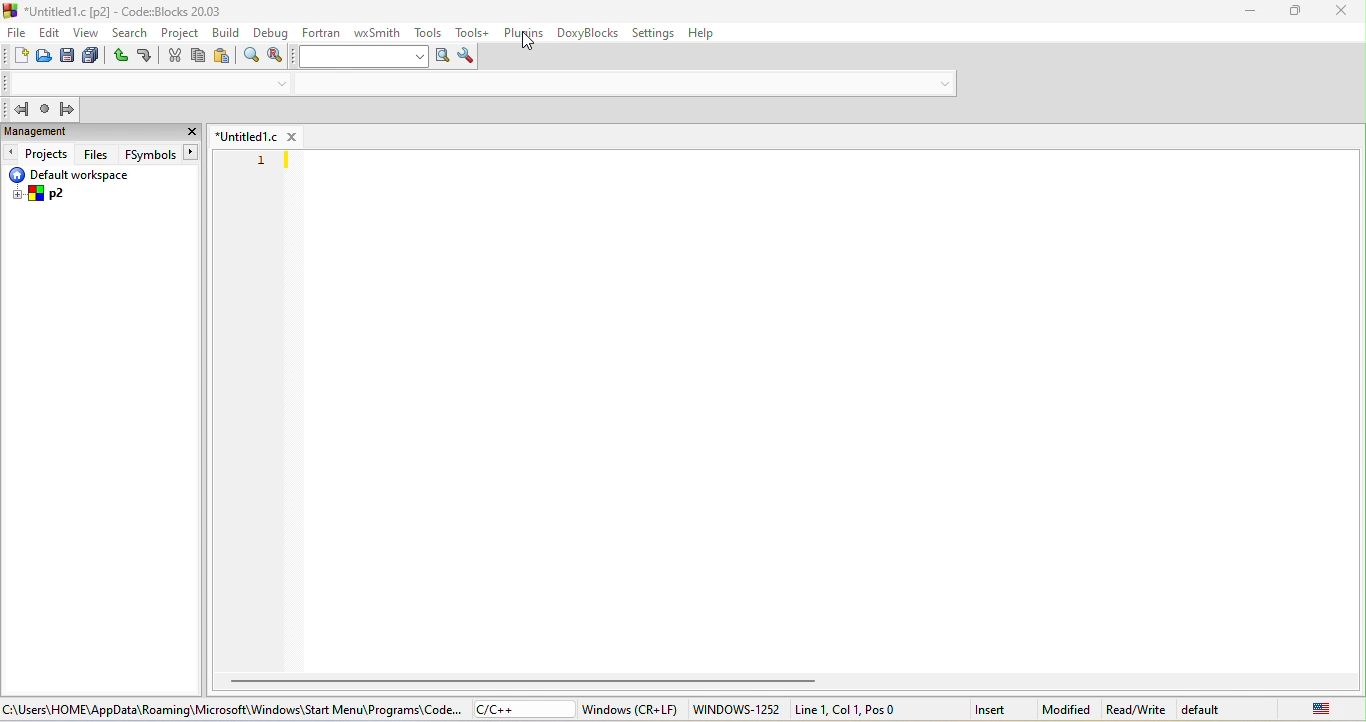 The width and height of the screenshot is (1366, 722). What do you see at coordinates (1299, 12) in the screenshot?
I see `maximize` at bounding box center [1299, 12].